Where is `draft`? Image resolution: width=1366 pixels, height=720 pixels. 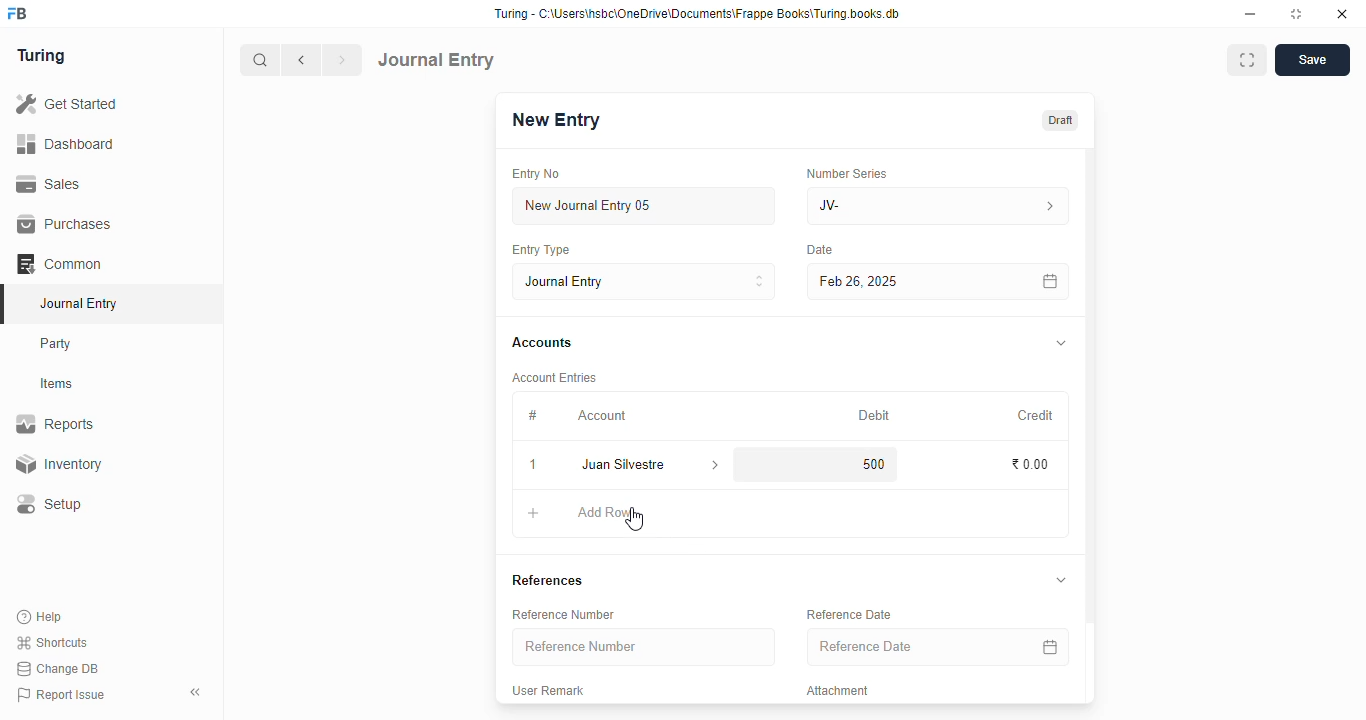 draft is located at coordinates (1059, 120).